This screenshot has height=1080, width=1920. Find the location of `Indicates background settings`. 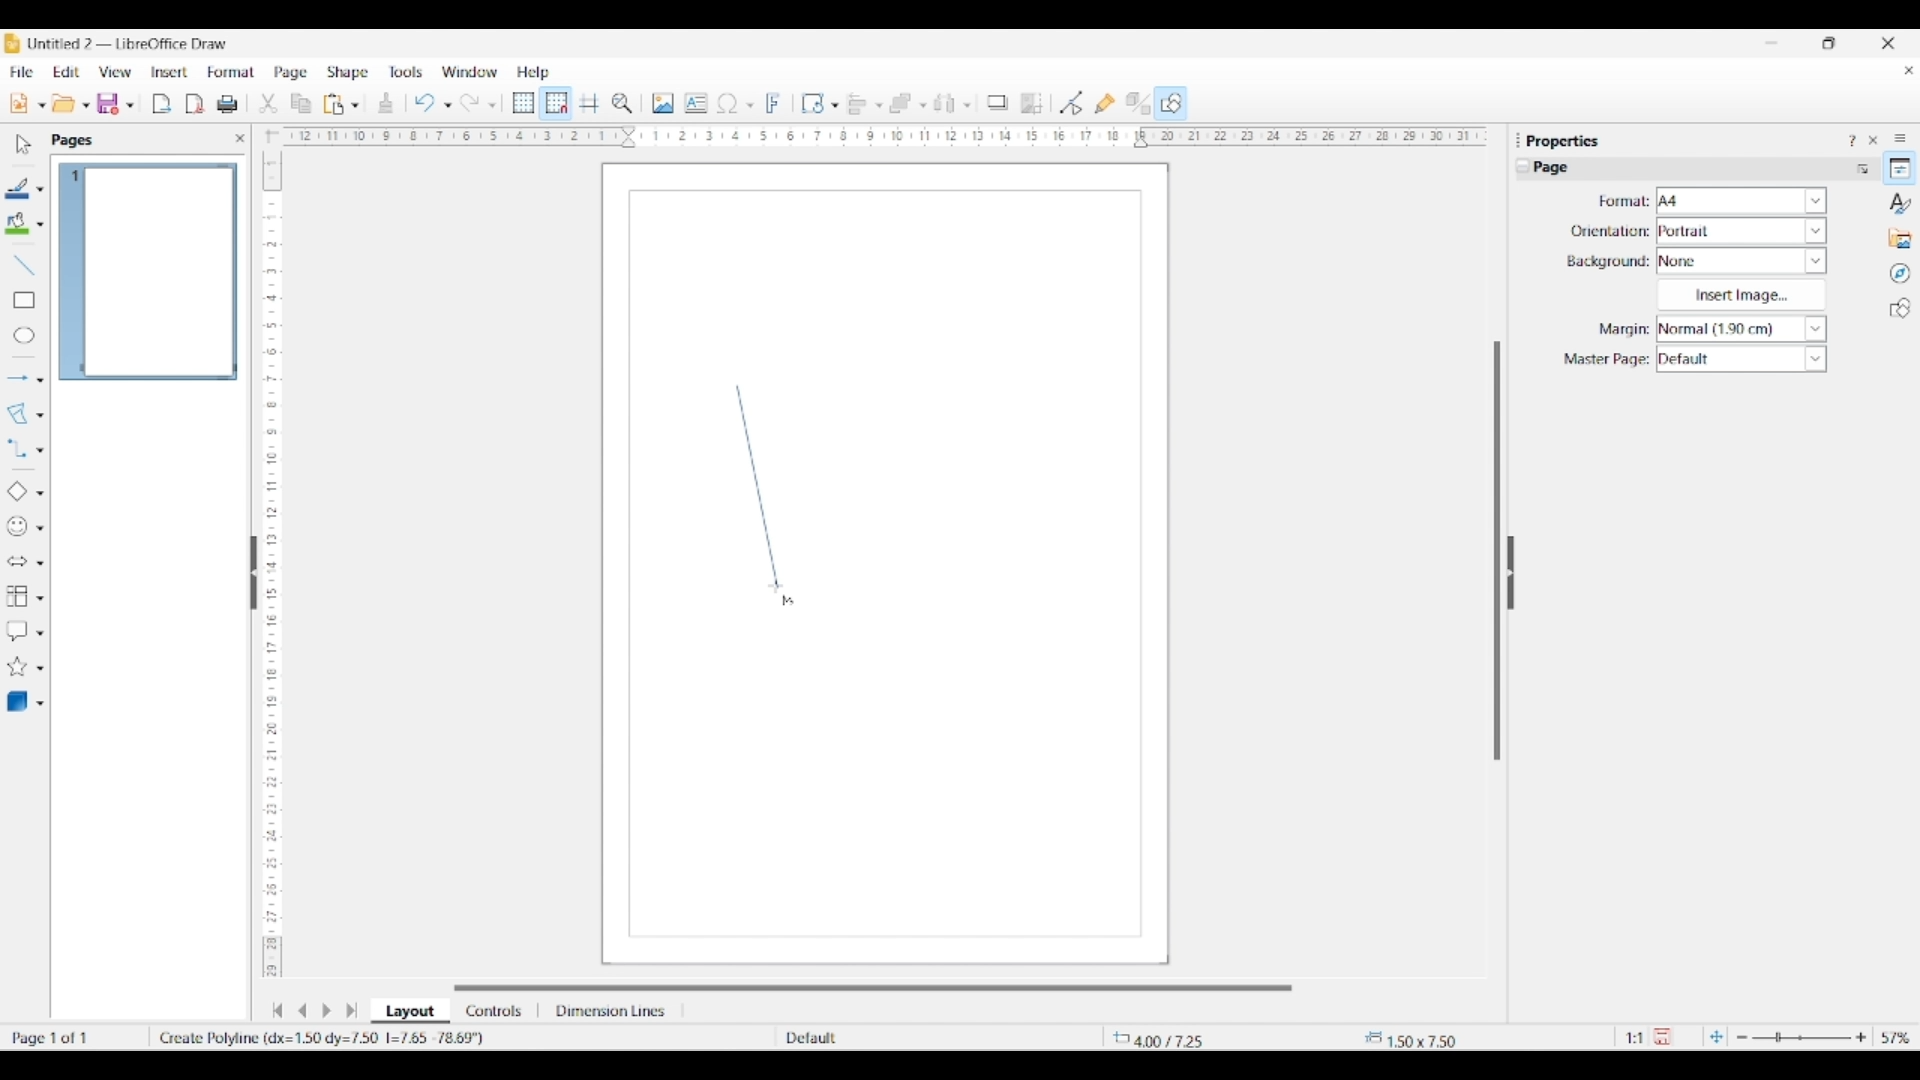

Indicates background settings is located at coordinates (1608, 262).